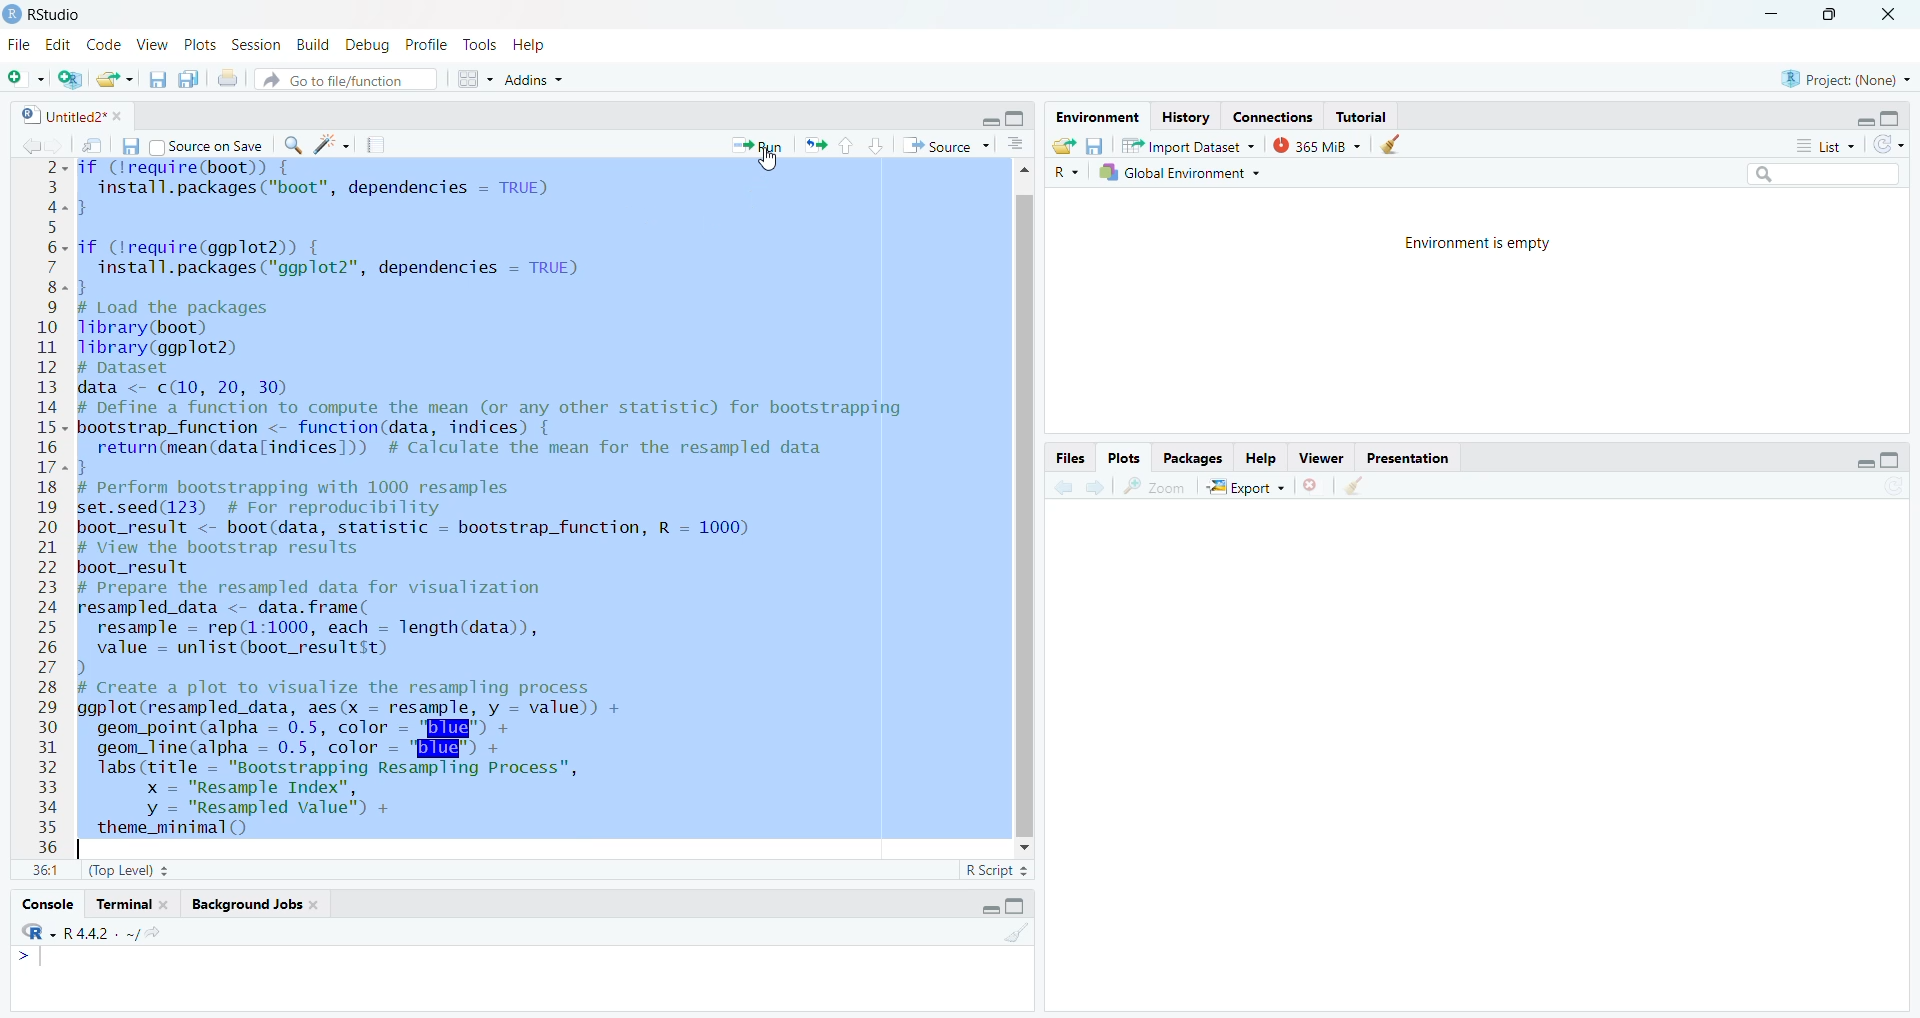  What do you see at coordinates (58, 145) in the screenshot?
I see `go back to the next source location` at bounding box center [58, 145].